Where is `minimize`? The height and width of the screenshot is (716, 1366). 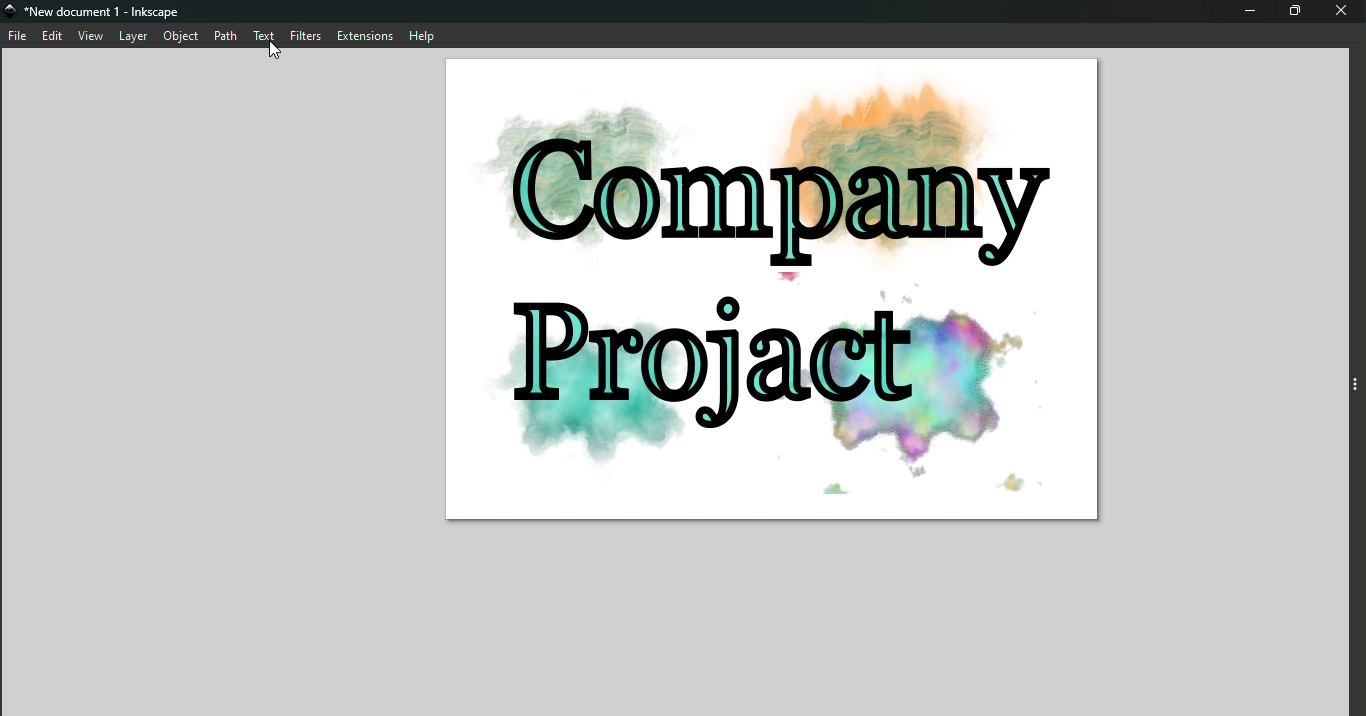
minimize is located at coordinates (1249, 12).